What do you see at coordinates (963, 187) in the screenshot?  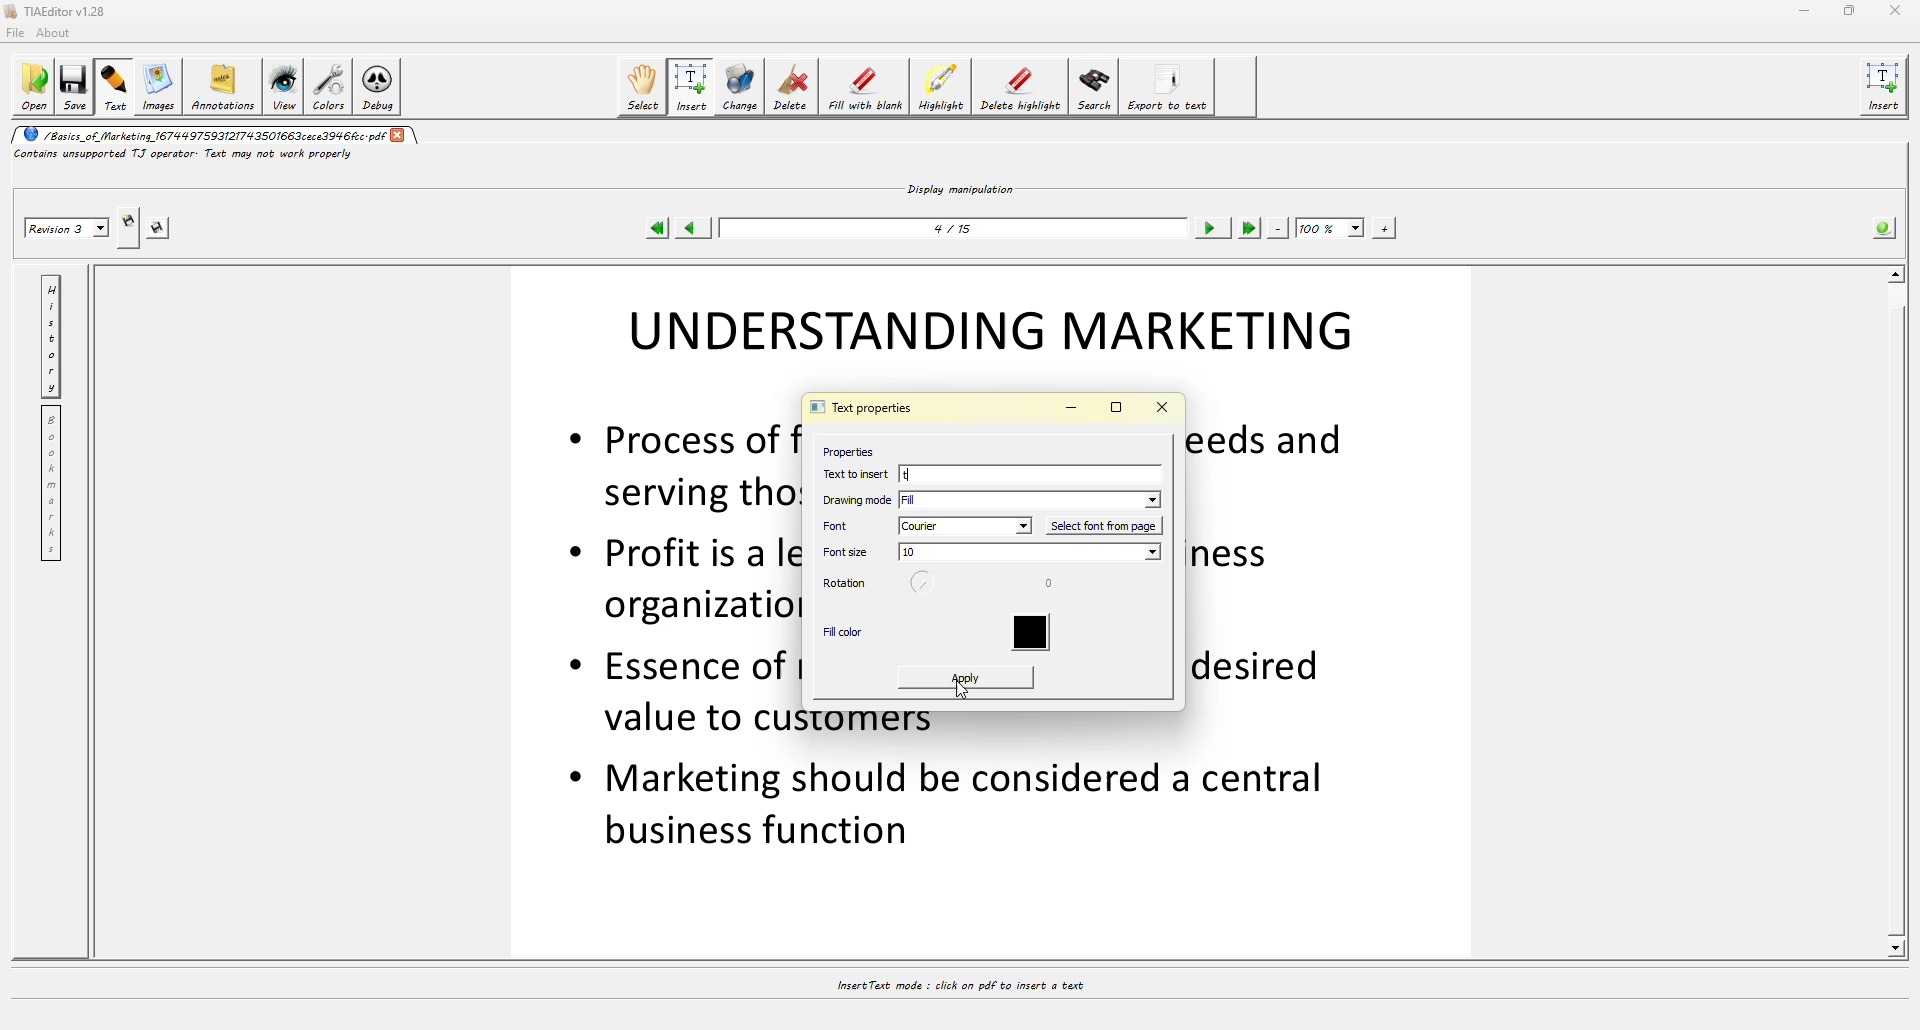 I see `display manipulation` at bounding box center [963, 187].